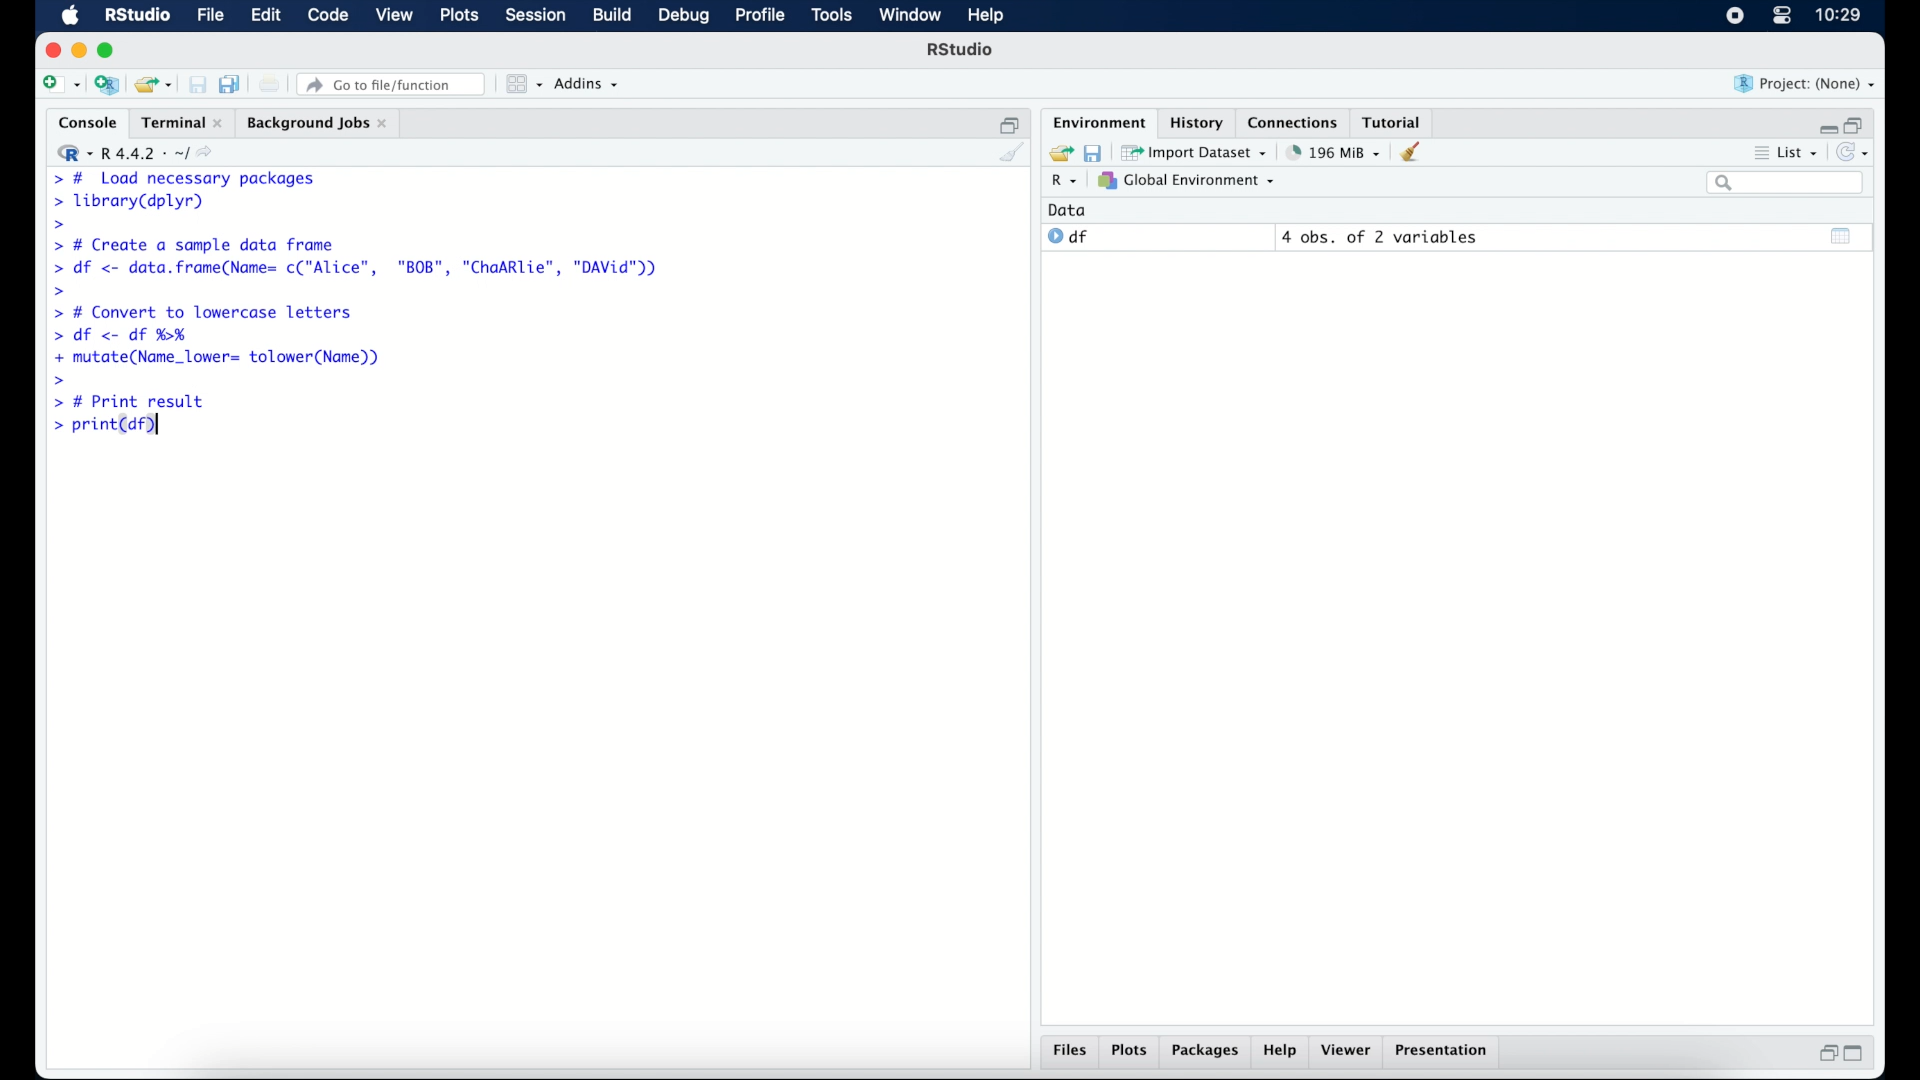 This screenshot has height=1080, width=1920. What do you see at coordinates (1092, 151) in the screenshot?
I see `save` at bounding box center [1092, 151].